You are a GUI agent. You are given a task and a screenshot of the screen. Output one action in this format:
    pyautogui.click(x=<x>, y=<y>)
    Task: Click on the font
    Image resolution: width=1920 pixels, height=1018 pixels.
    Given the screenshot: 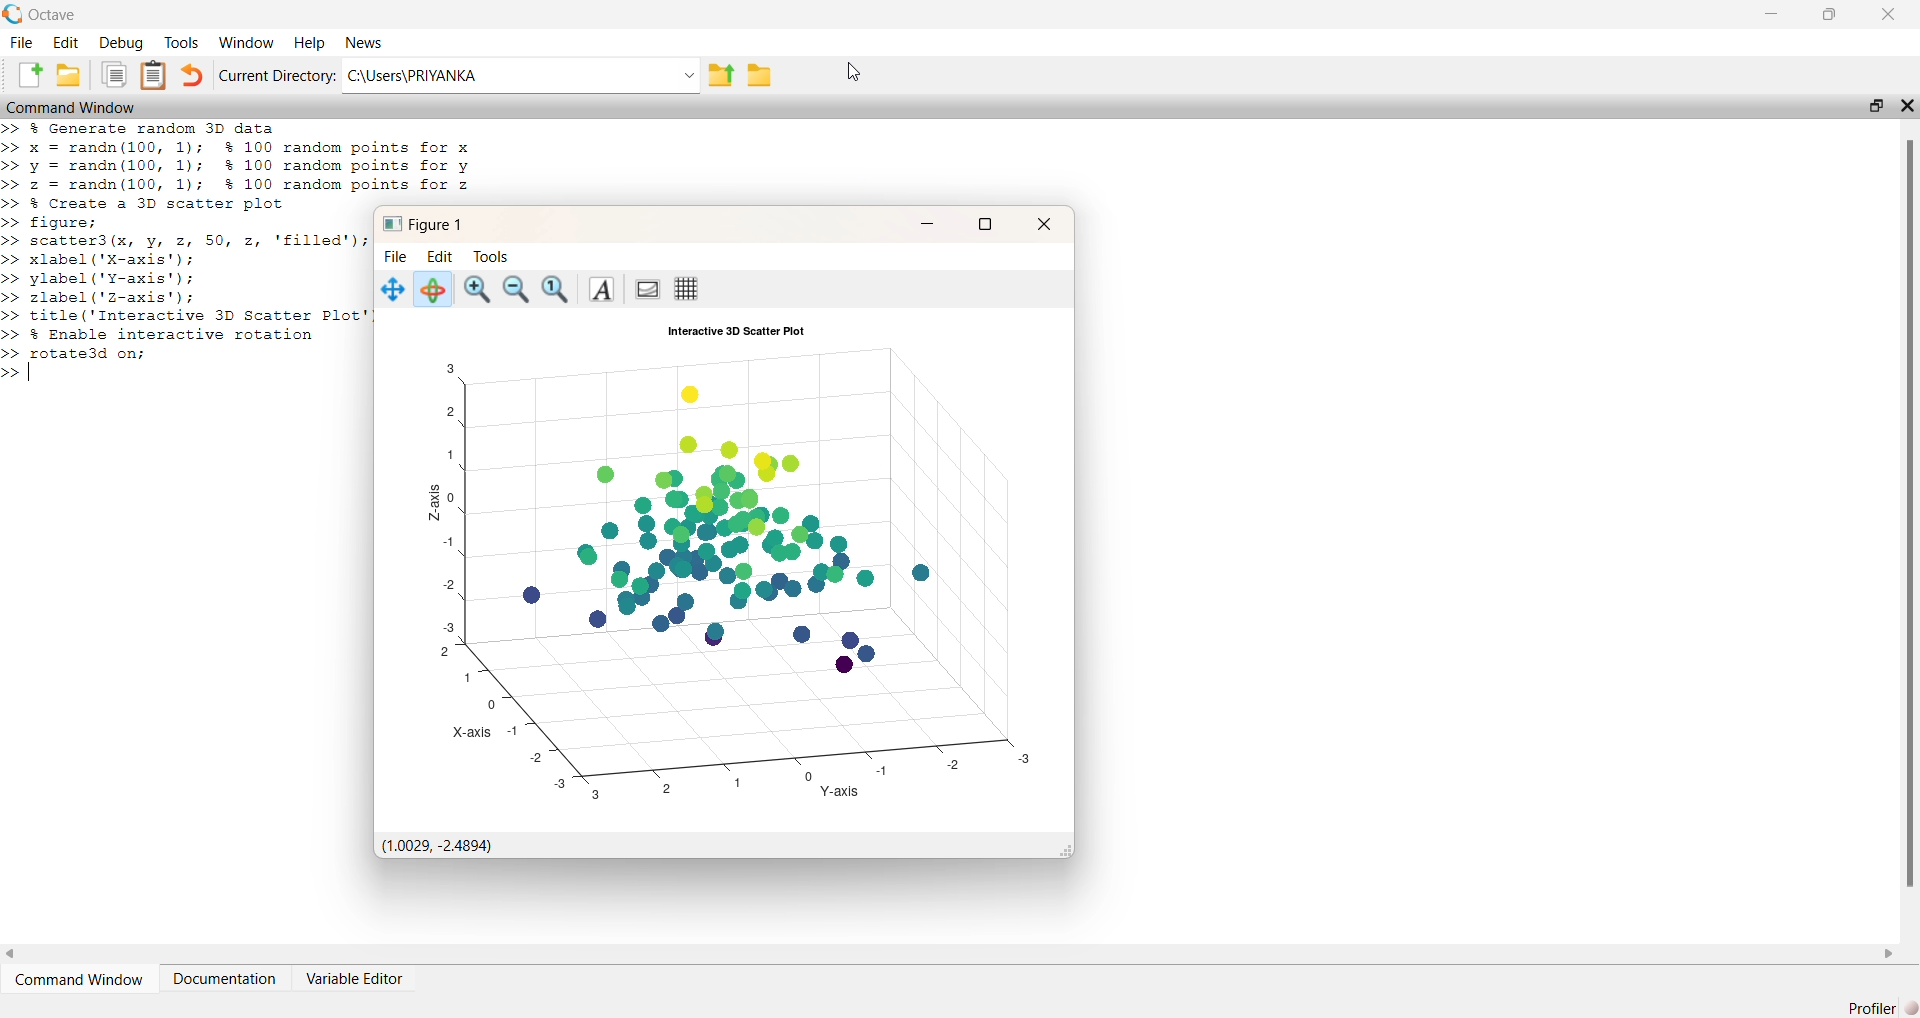 What is the action you would take?
    pyautogui.click(x=599, y=290)
    